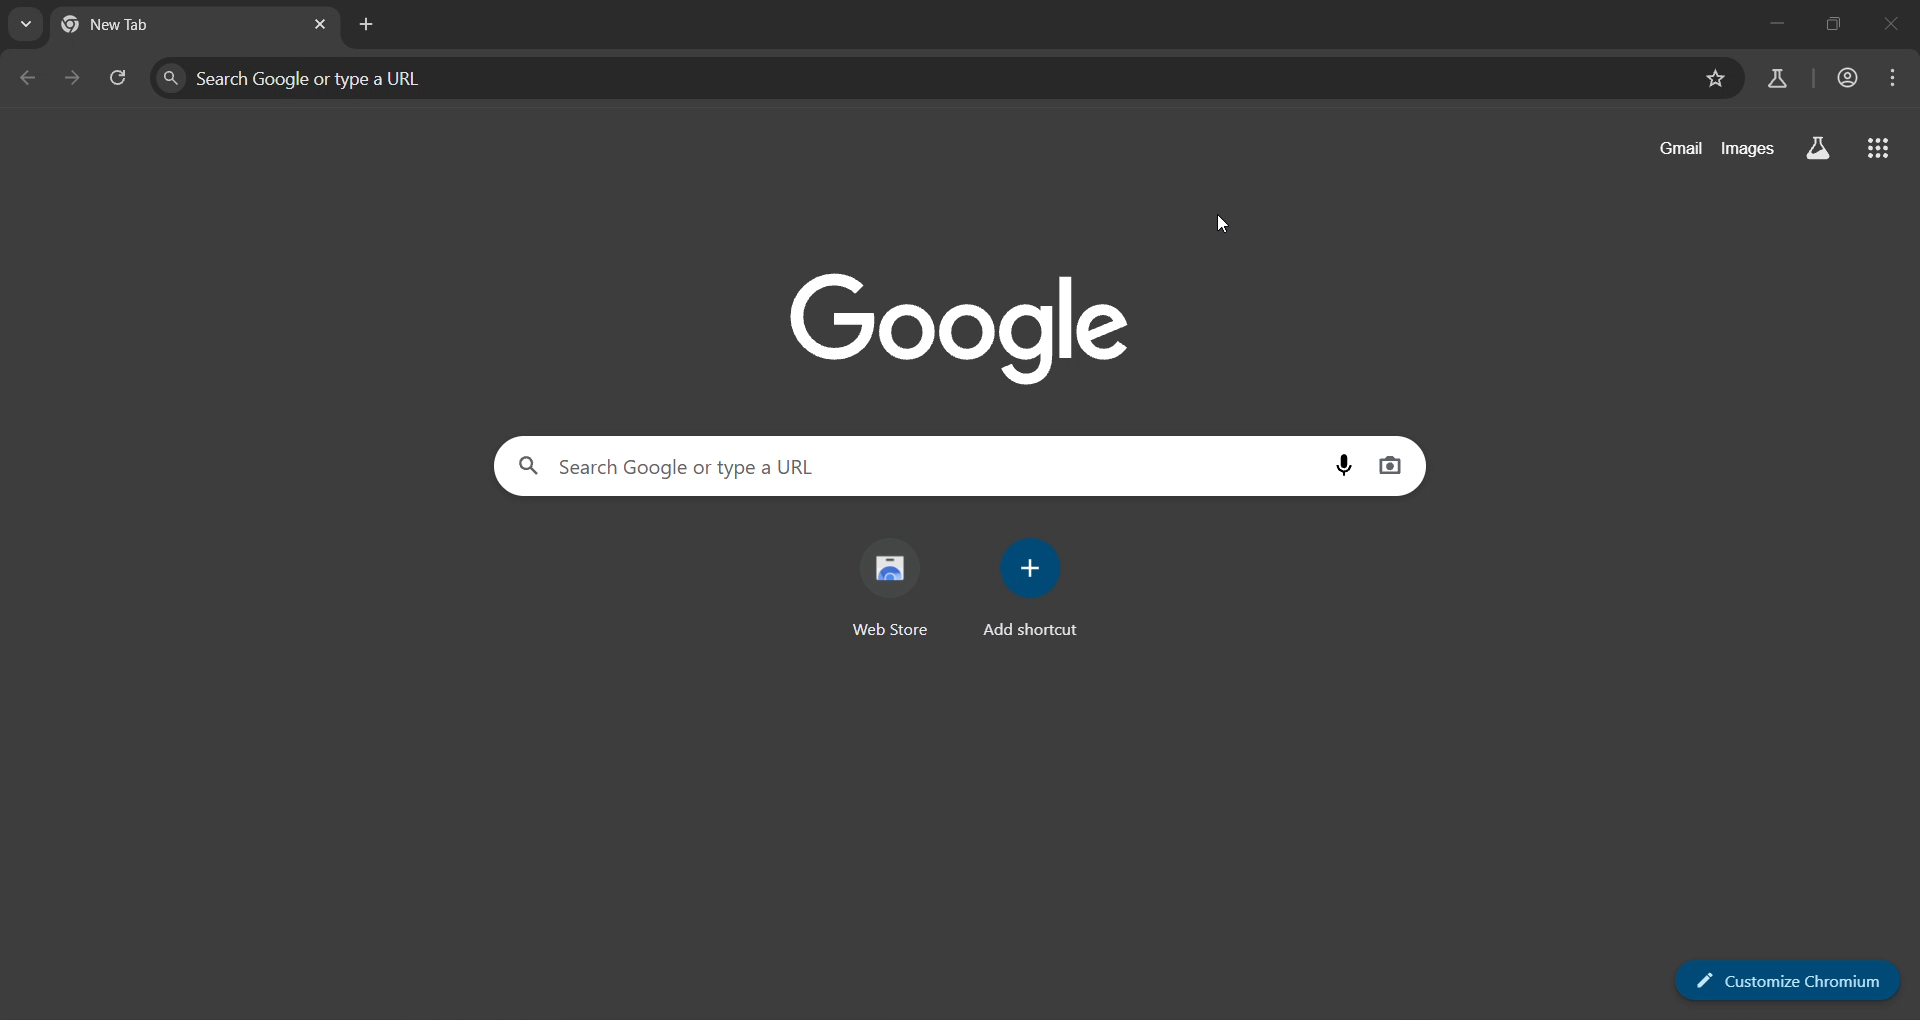 This screenshot has width=1920, height=1020. Describe the element at coordinates (1833, 23) in the screenshot. I see `minimise` at that location.